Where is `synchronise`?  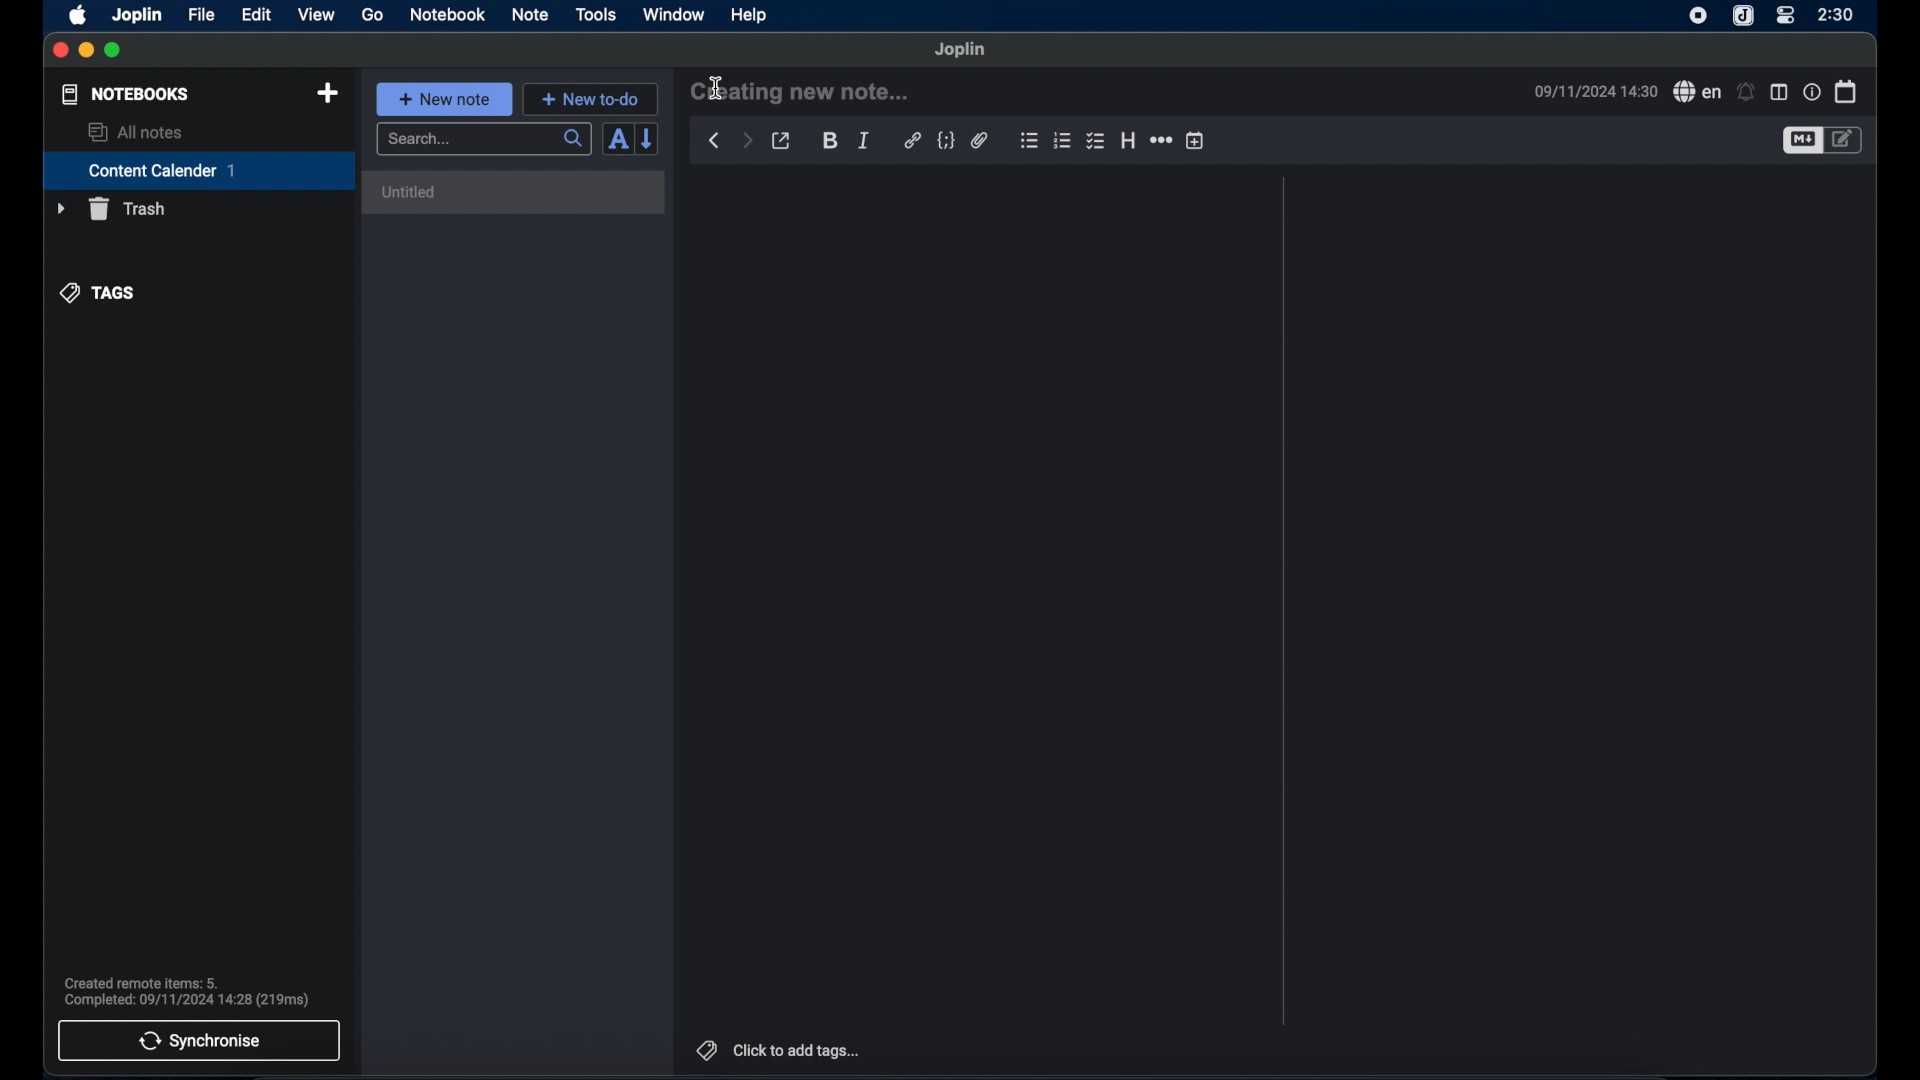 synchronise is located at coordinates (199, 1041).